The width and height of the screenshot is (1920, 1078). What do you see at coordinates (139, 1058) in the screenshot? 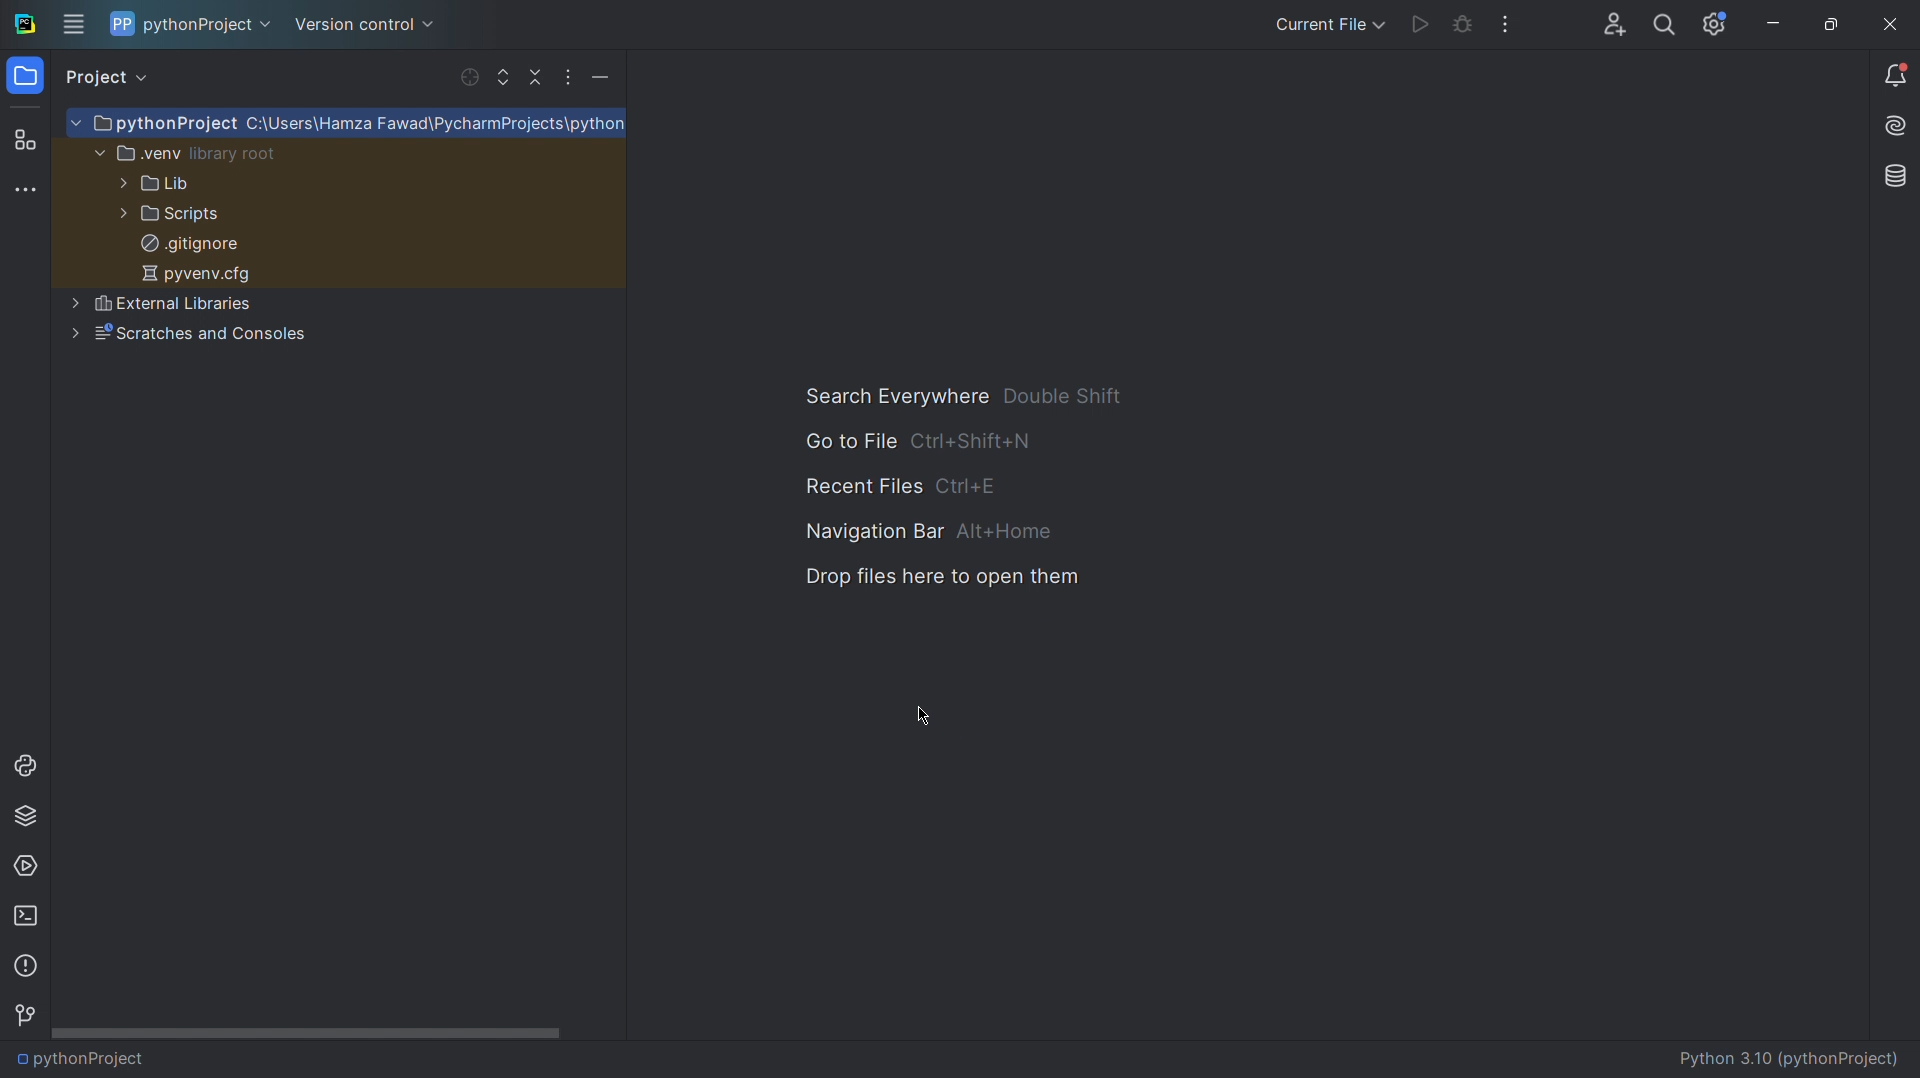
I see `Python project` at bounding box center [139, 1058].